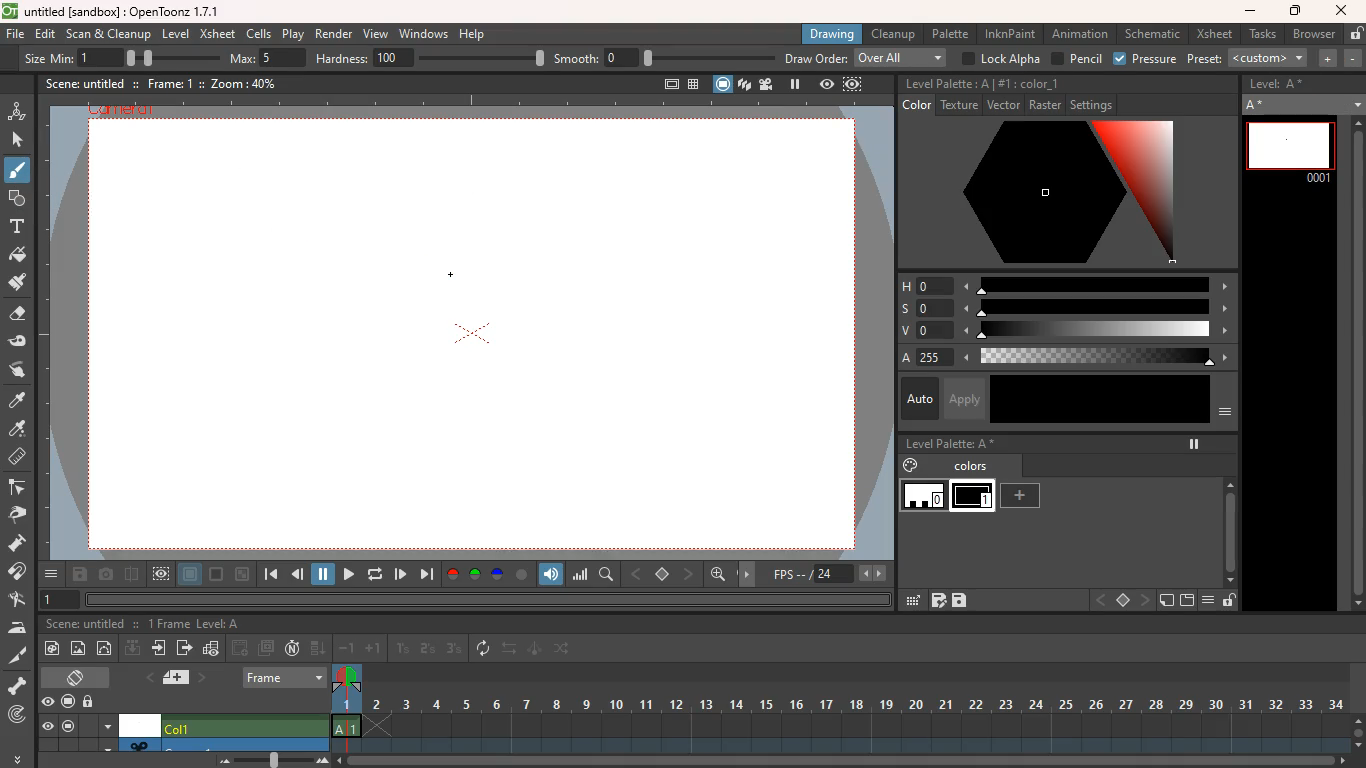 The width and height of the screenshot is (1366, 768). What do you see at coordinates (449, 272) in the screenshot?
I see `drawing cursor` at bounding box center [449, 272].